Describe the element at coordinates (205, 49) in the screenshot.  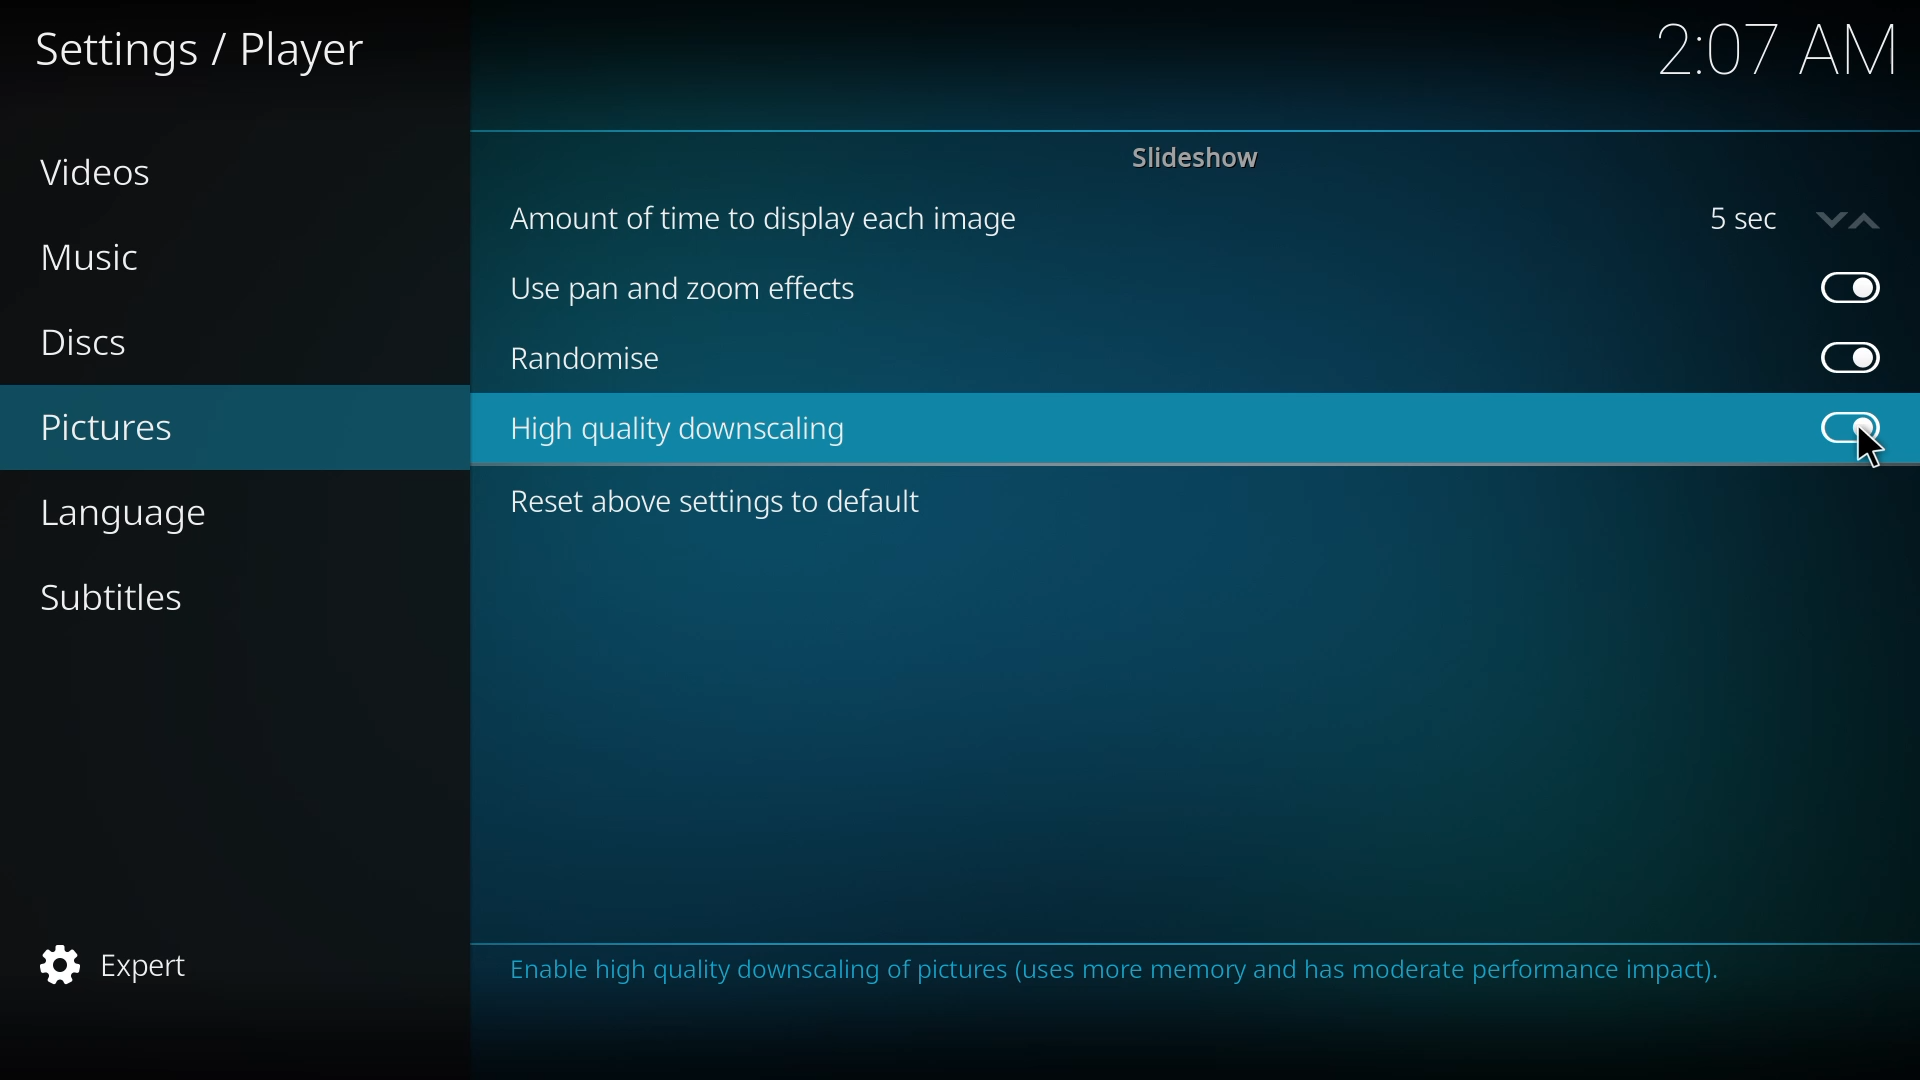
I see `settings player` at that location.